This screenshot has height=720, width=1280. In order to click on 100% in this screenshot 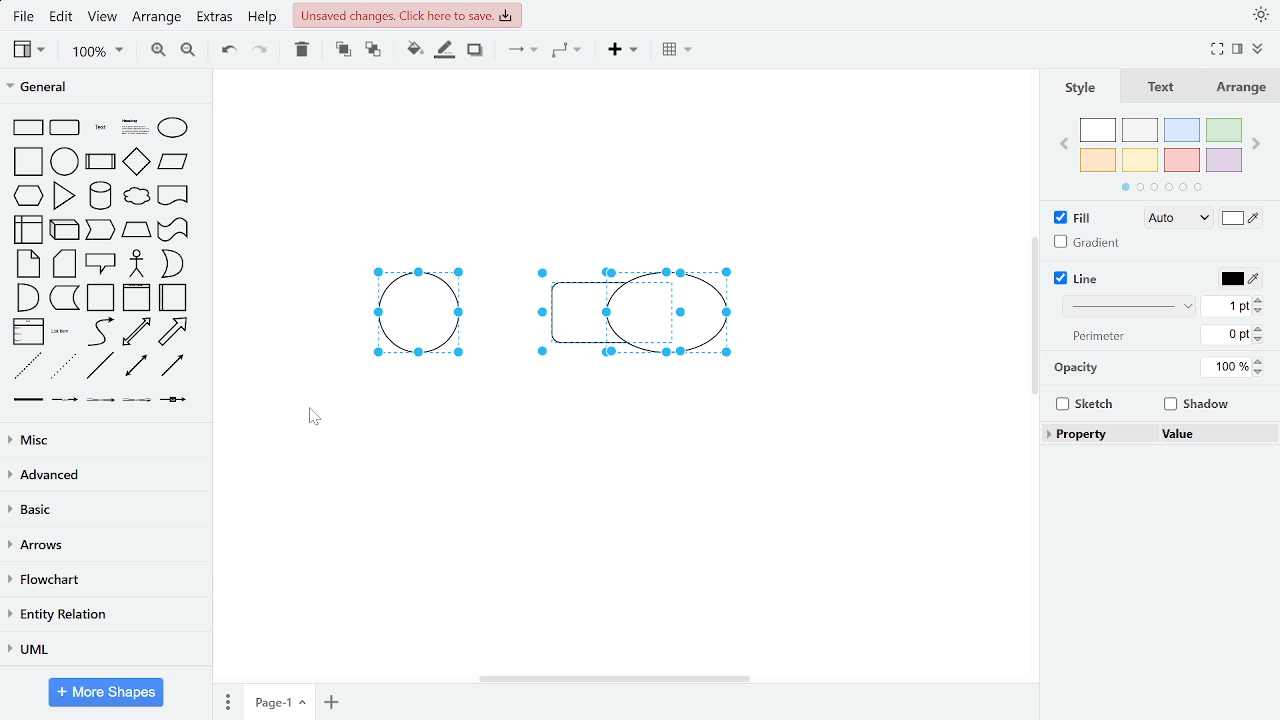, I will do `click(97, 52)`.